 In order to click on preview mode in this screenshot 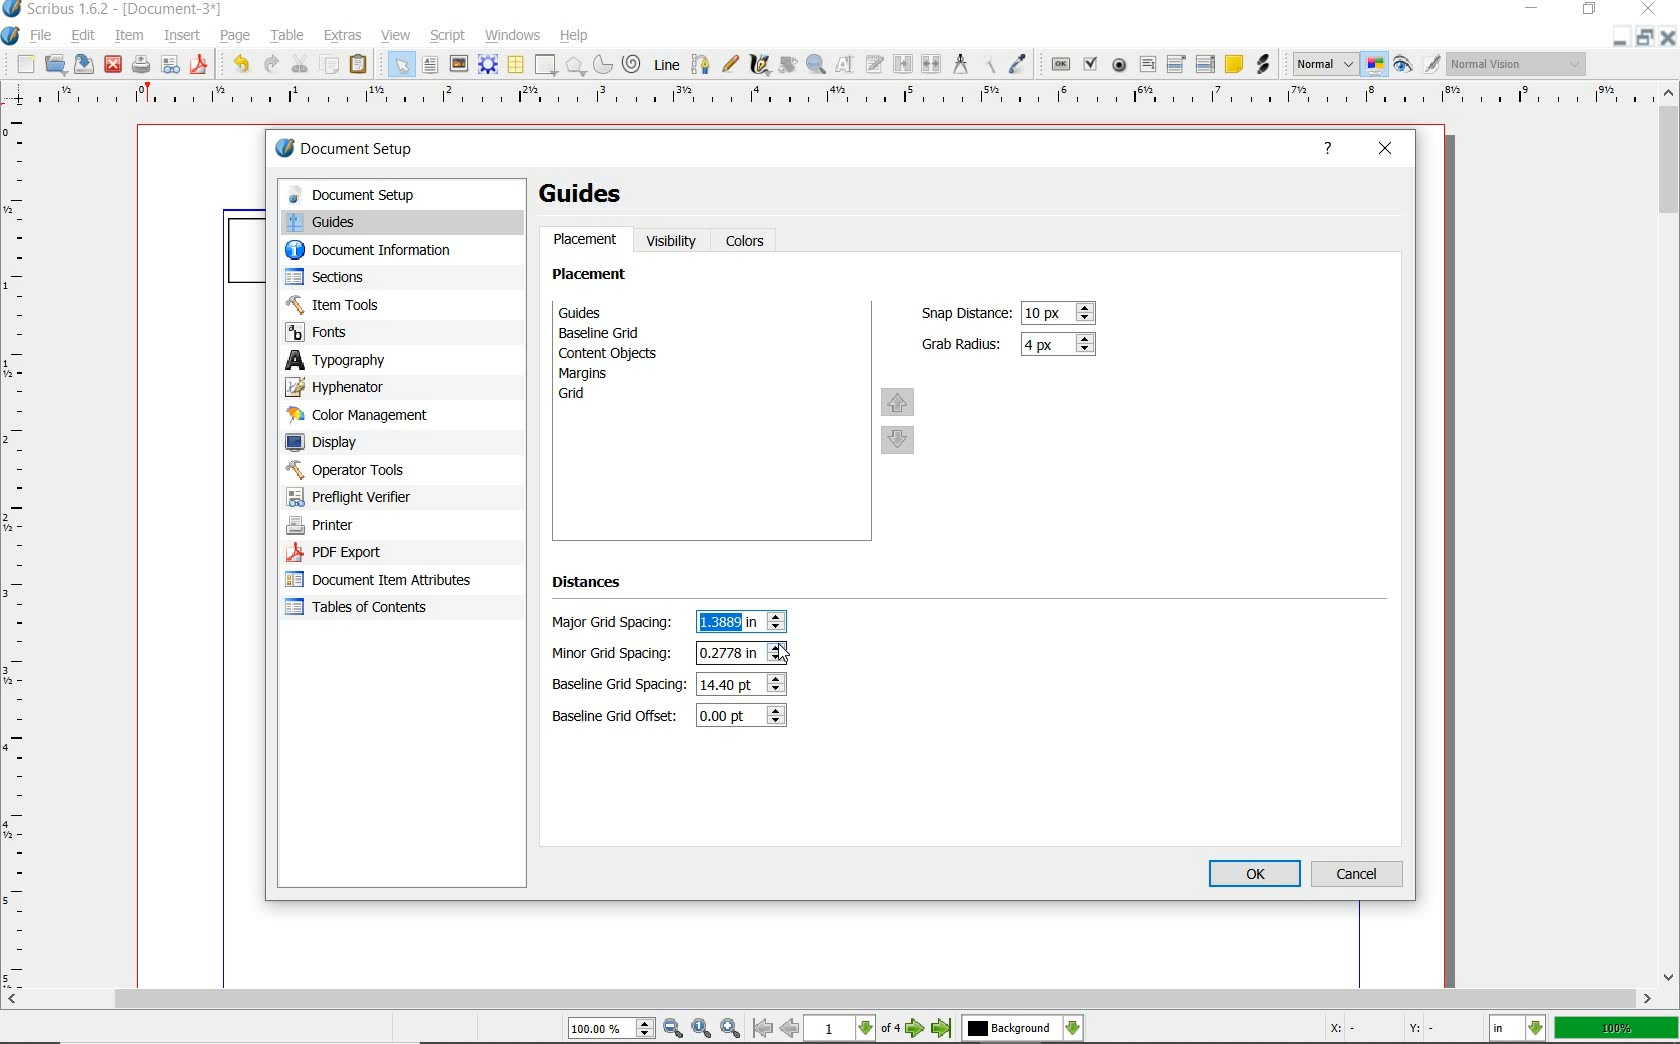, I will do `click(1417, 63)`.